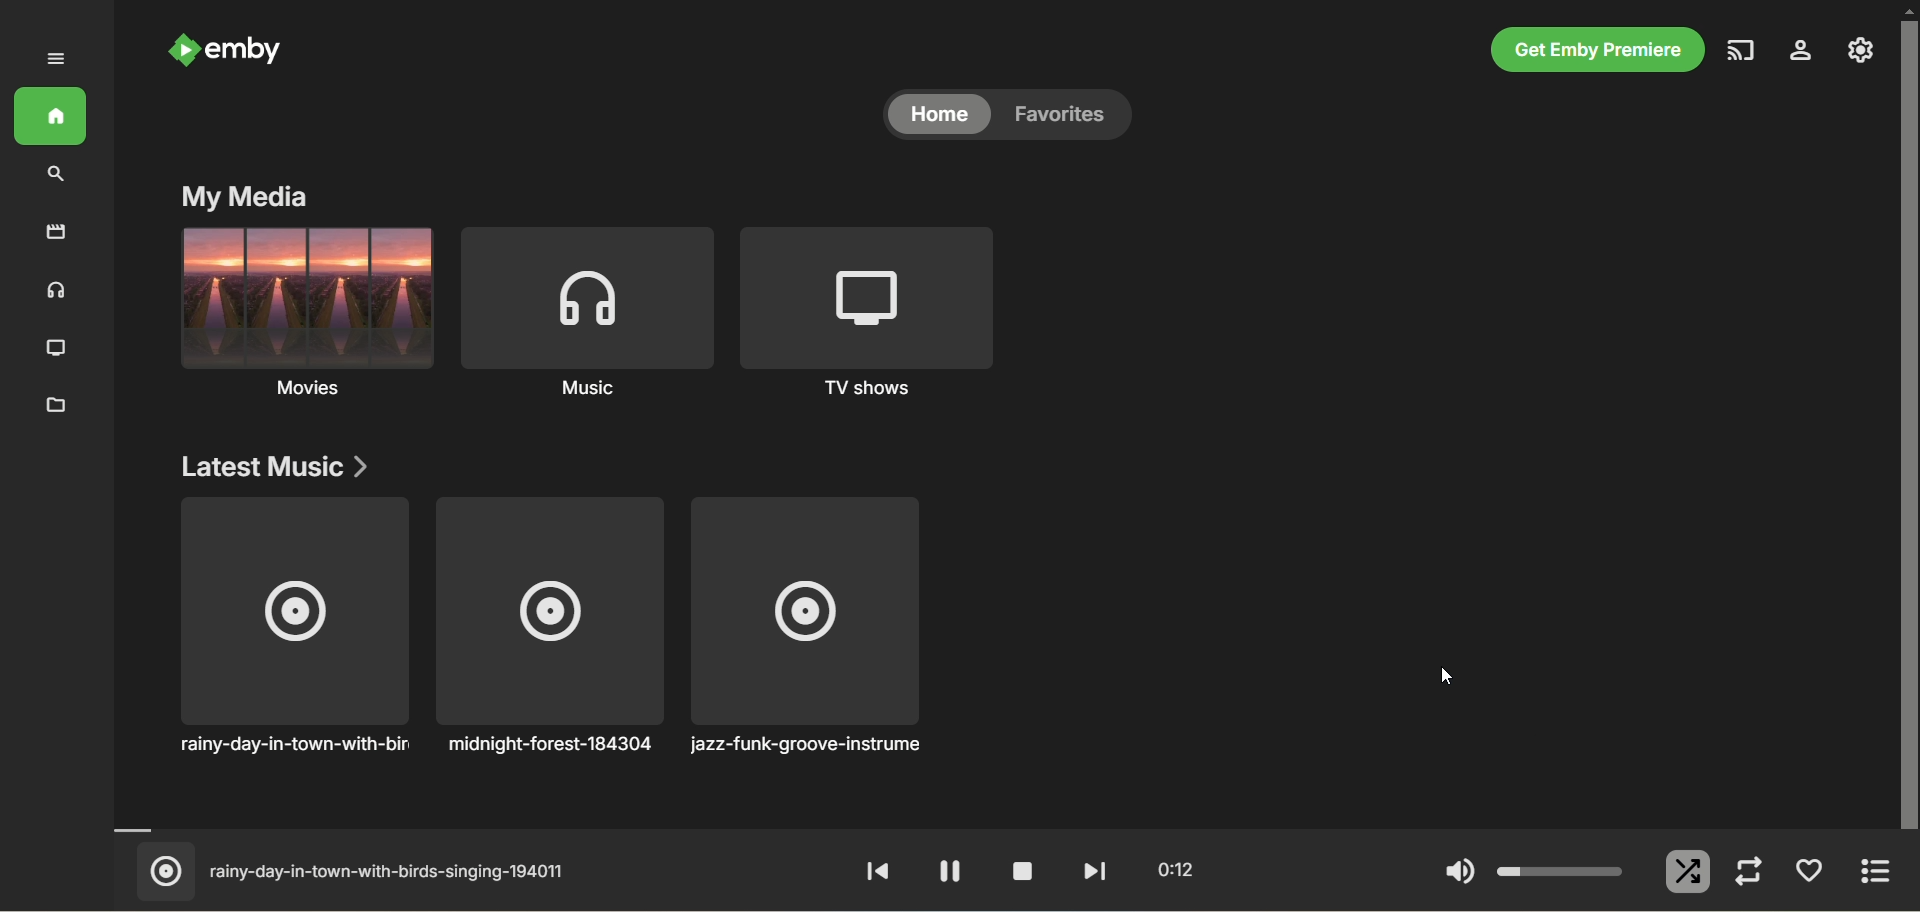 The image size is (1920, 912). What do you see at coordinates (947, 873) in the screenshot?
I see `pause` at bounding box center [947, 873].